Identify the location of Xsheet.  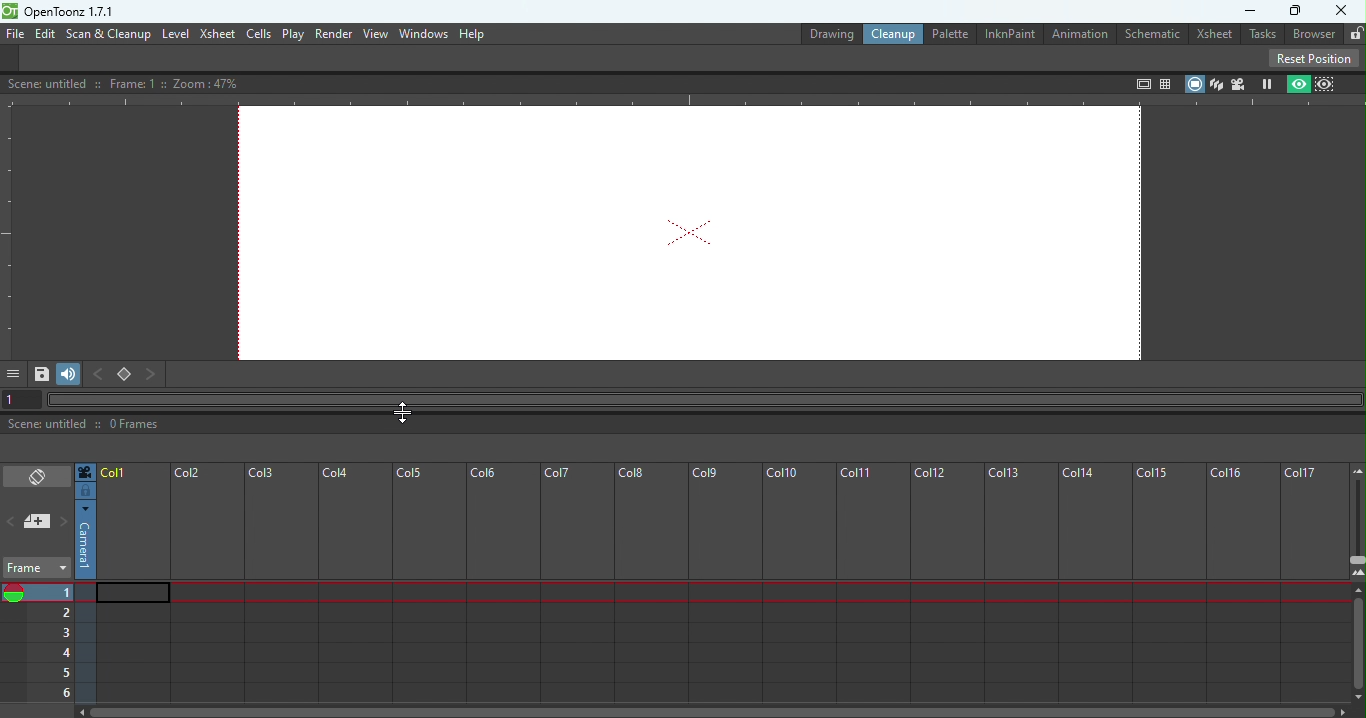
(1214, 34).